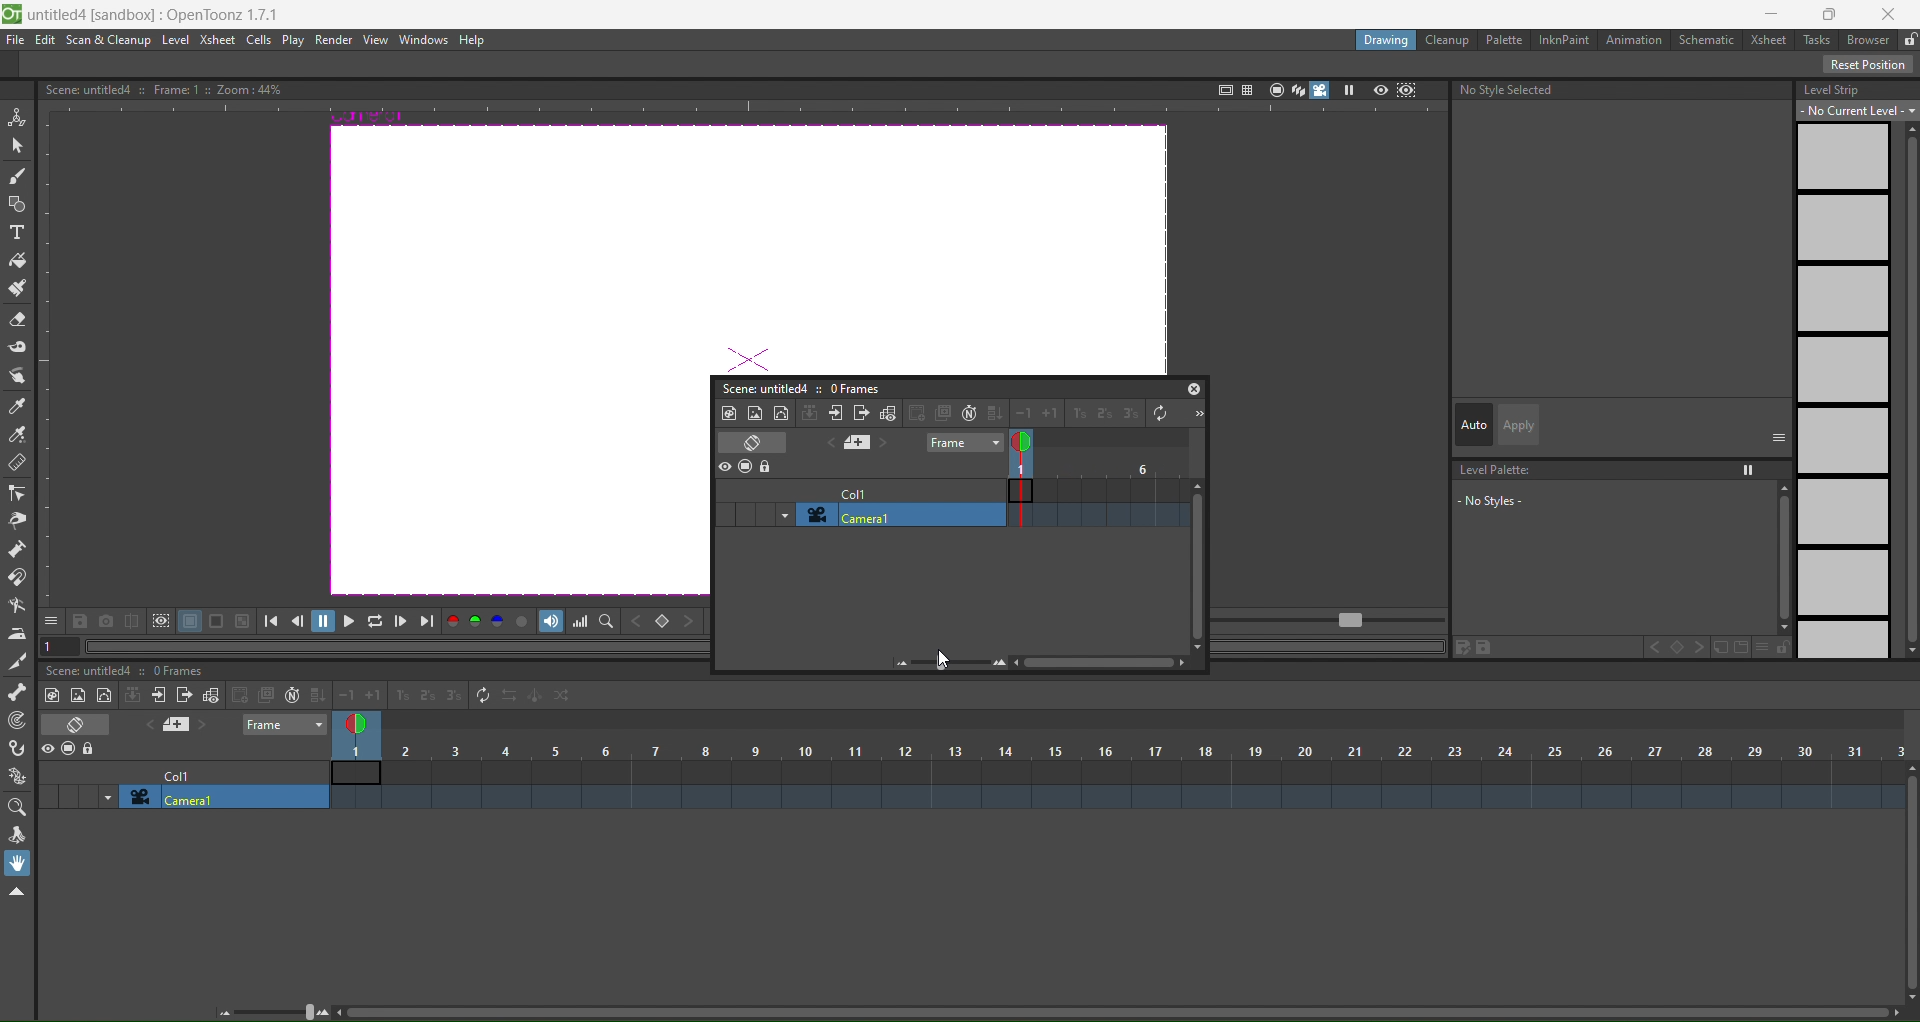 This screenshot has height=1022, width=1920. What do you see at coordinates (1112, 1015) in the screenshot?
I see `scroll bar` at bounding box center [1112, 1015].